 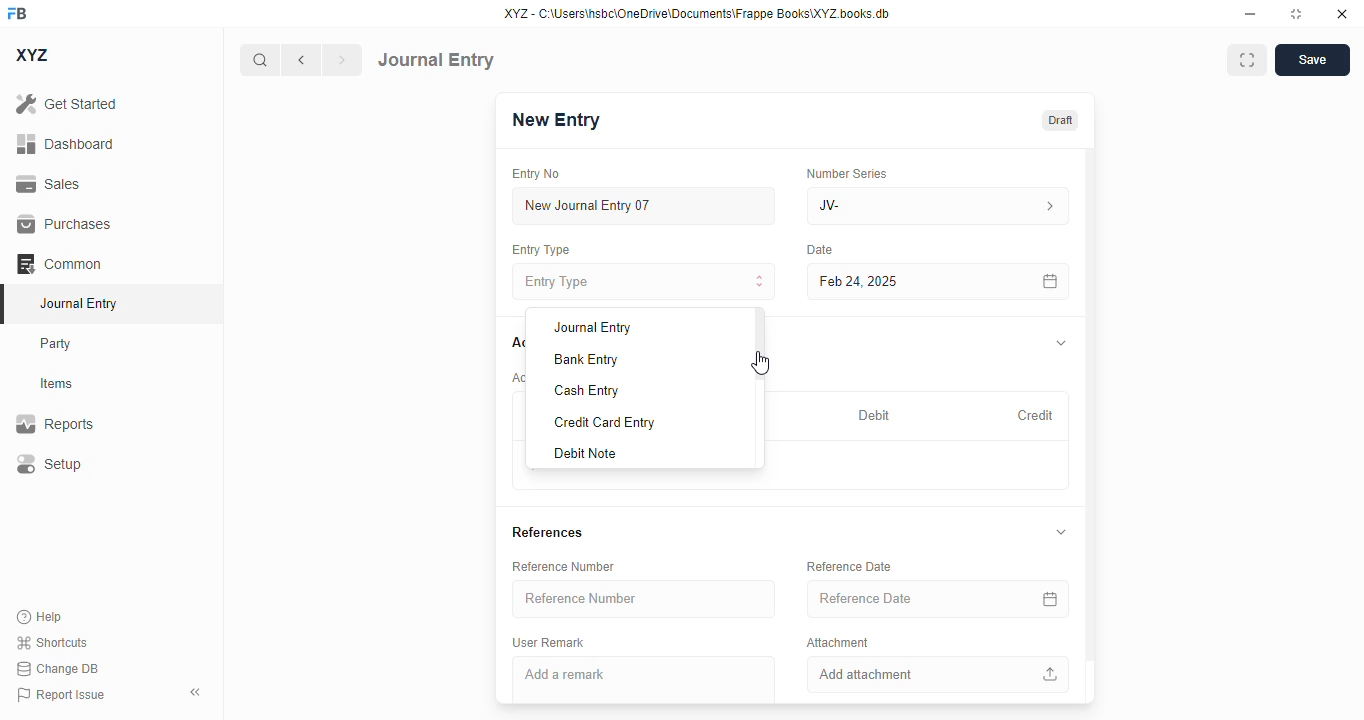 What do you see at coordinates (542, 250) in the screenshot?
I see `entry type` at bounding box center [542, 250].